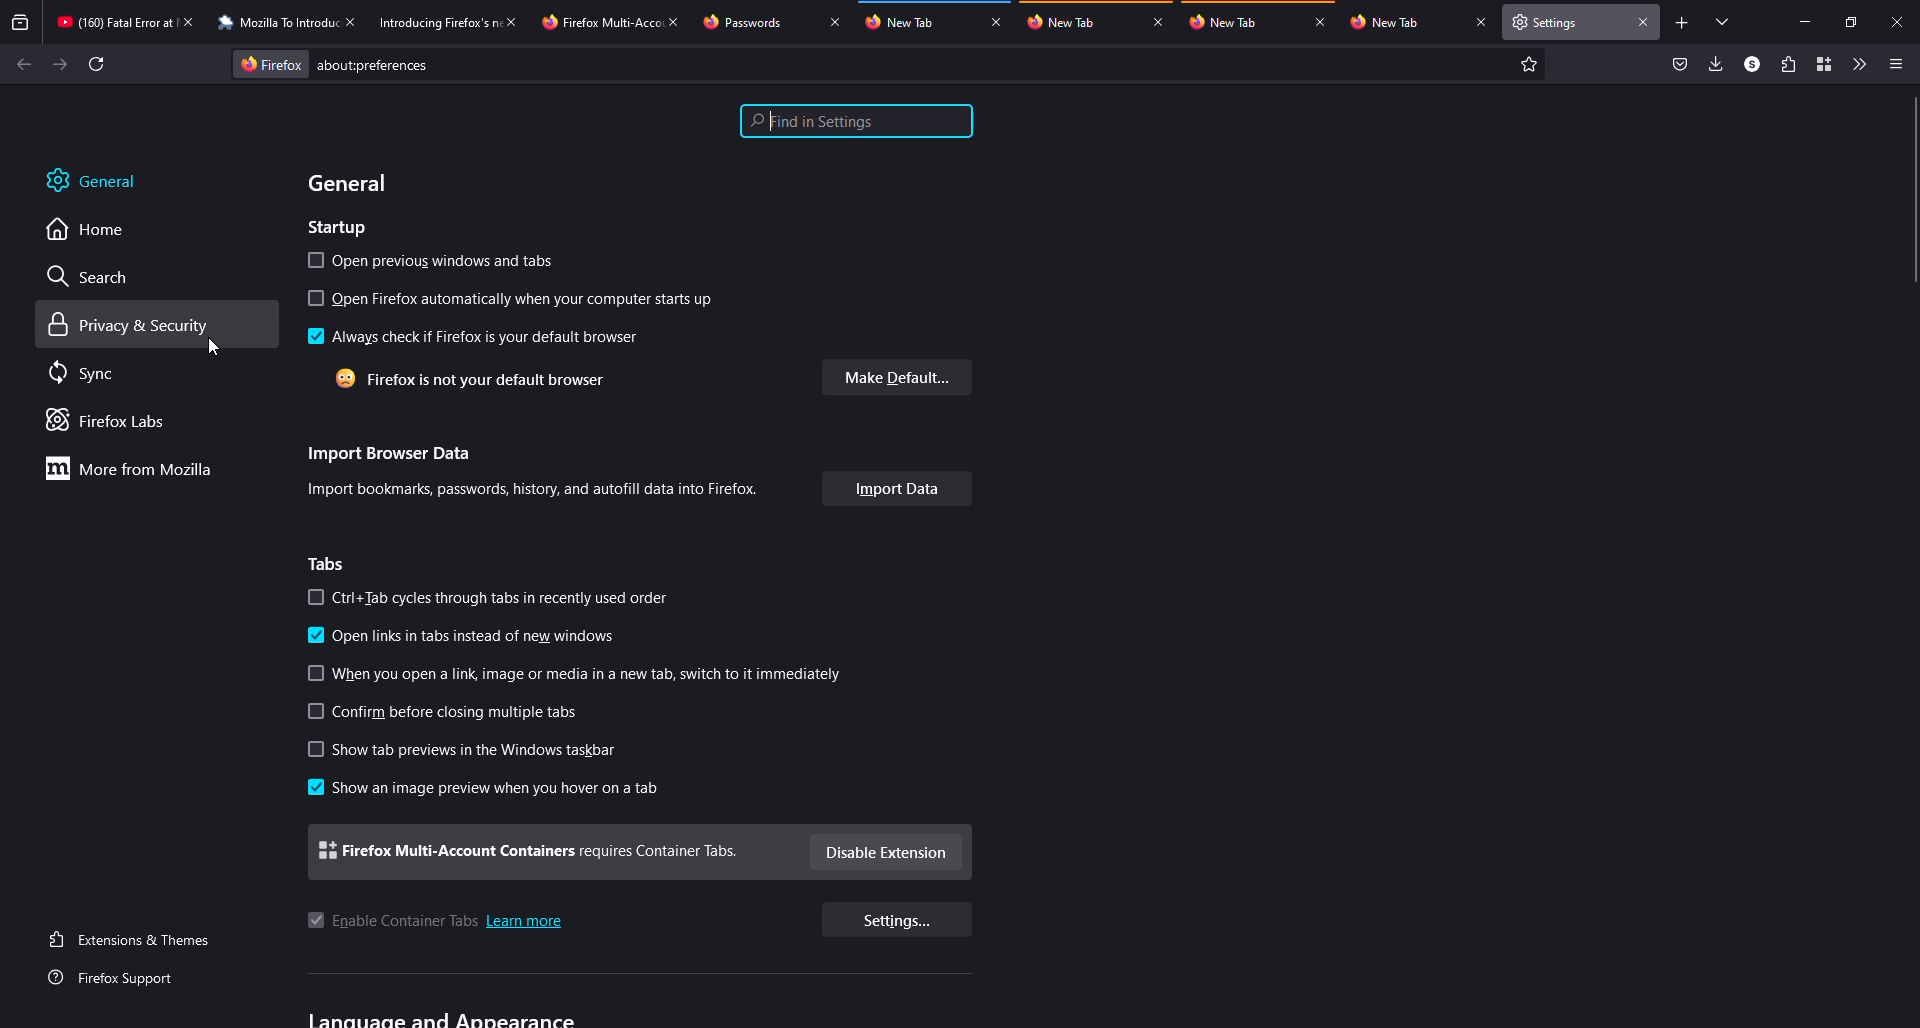 The image size is (1920, 1028). What do you see at coordinates (997, 23) in the screenshot?
I see `close` at bounding box center [997, 23].